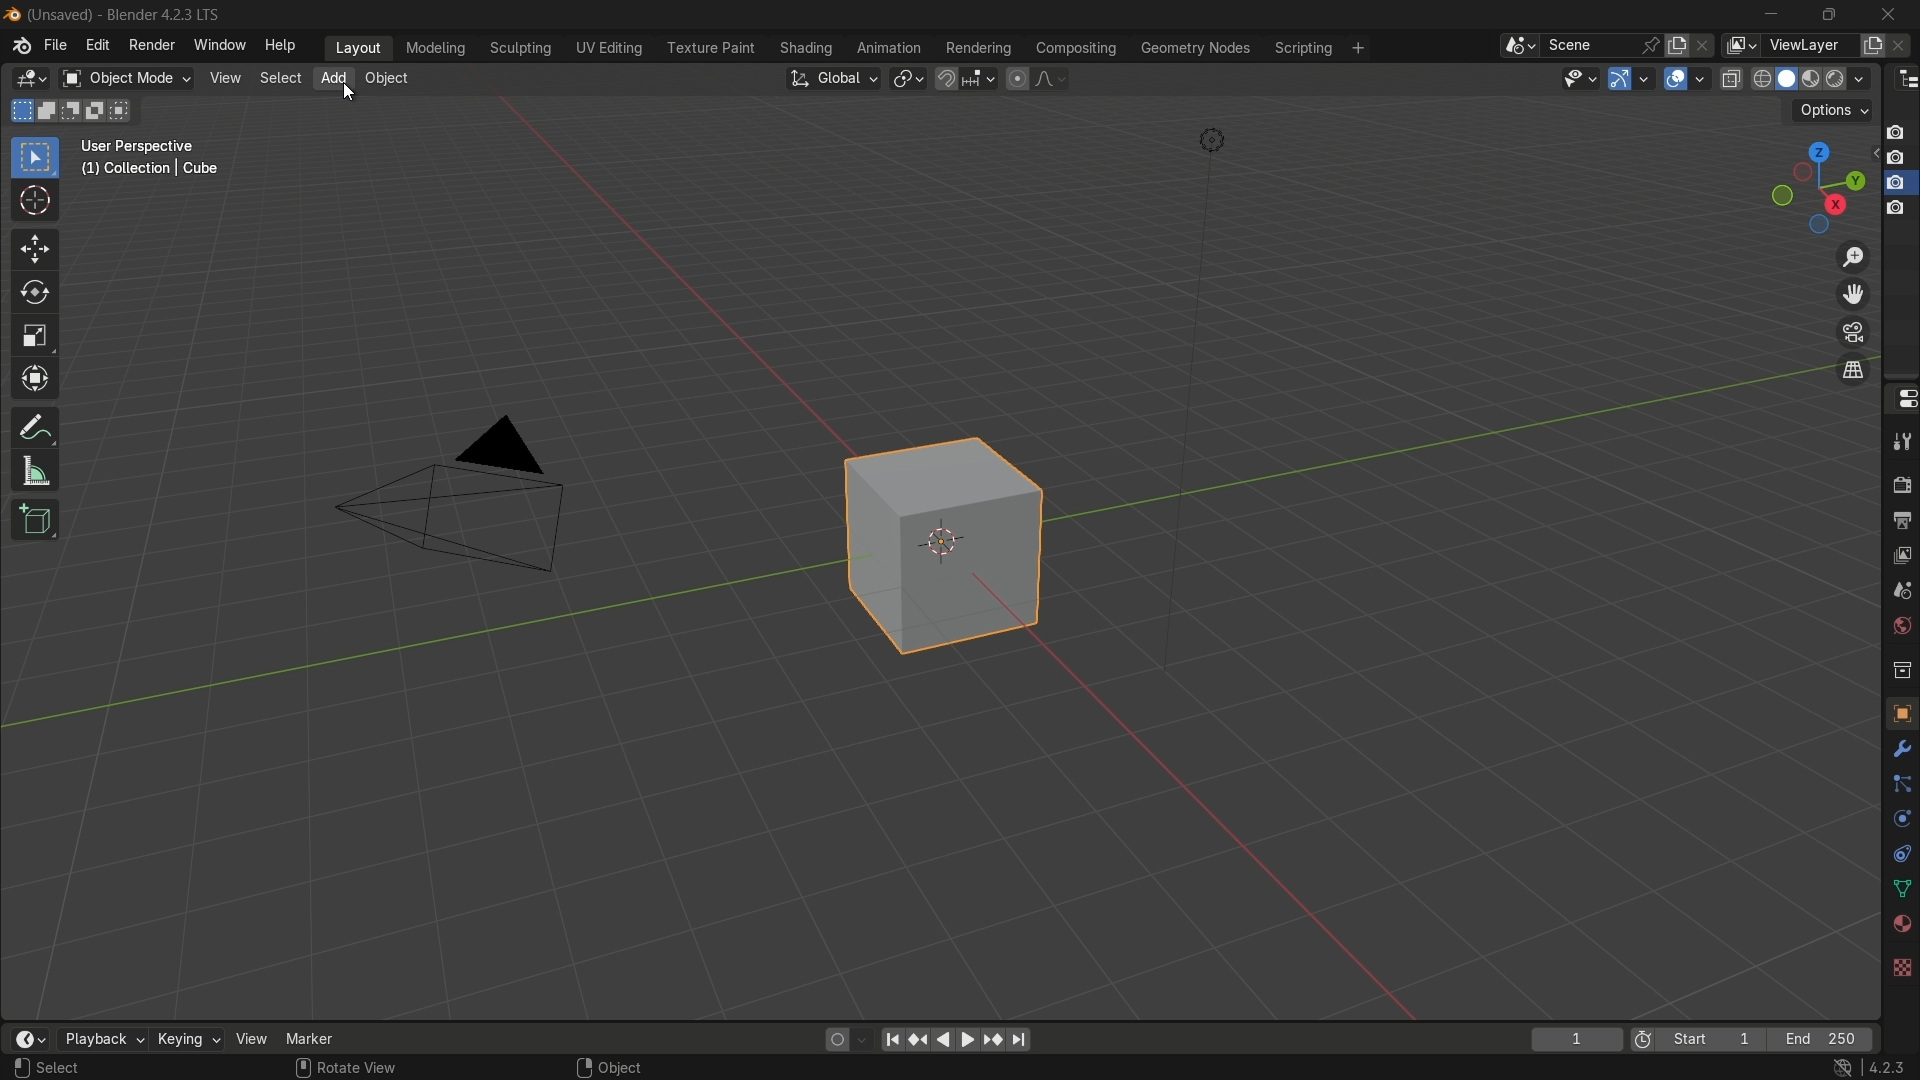 The image size is (1920, 1080). Describe the element at coordinates (124, 111) in the screenshot. I see `merge existing selection` at that location.